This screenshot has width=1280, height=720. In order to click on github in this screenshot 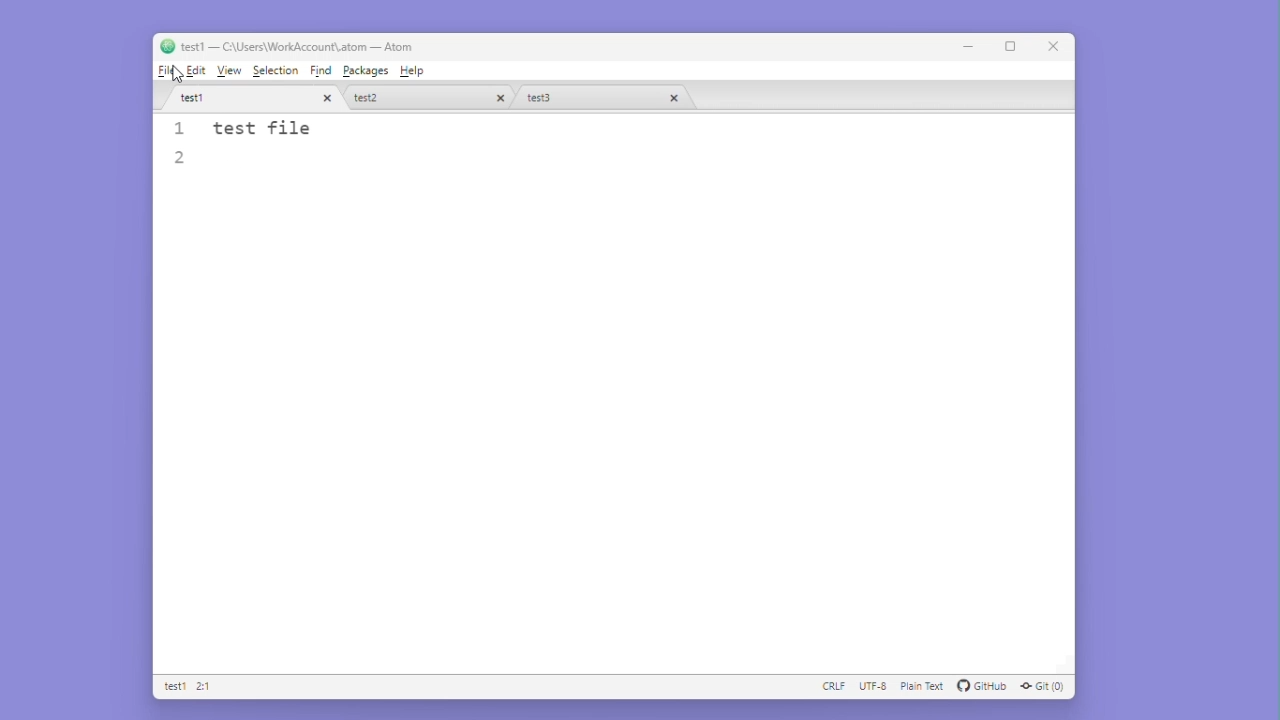, I will do `click(986, 686)`.